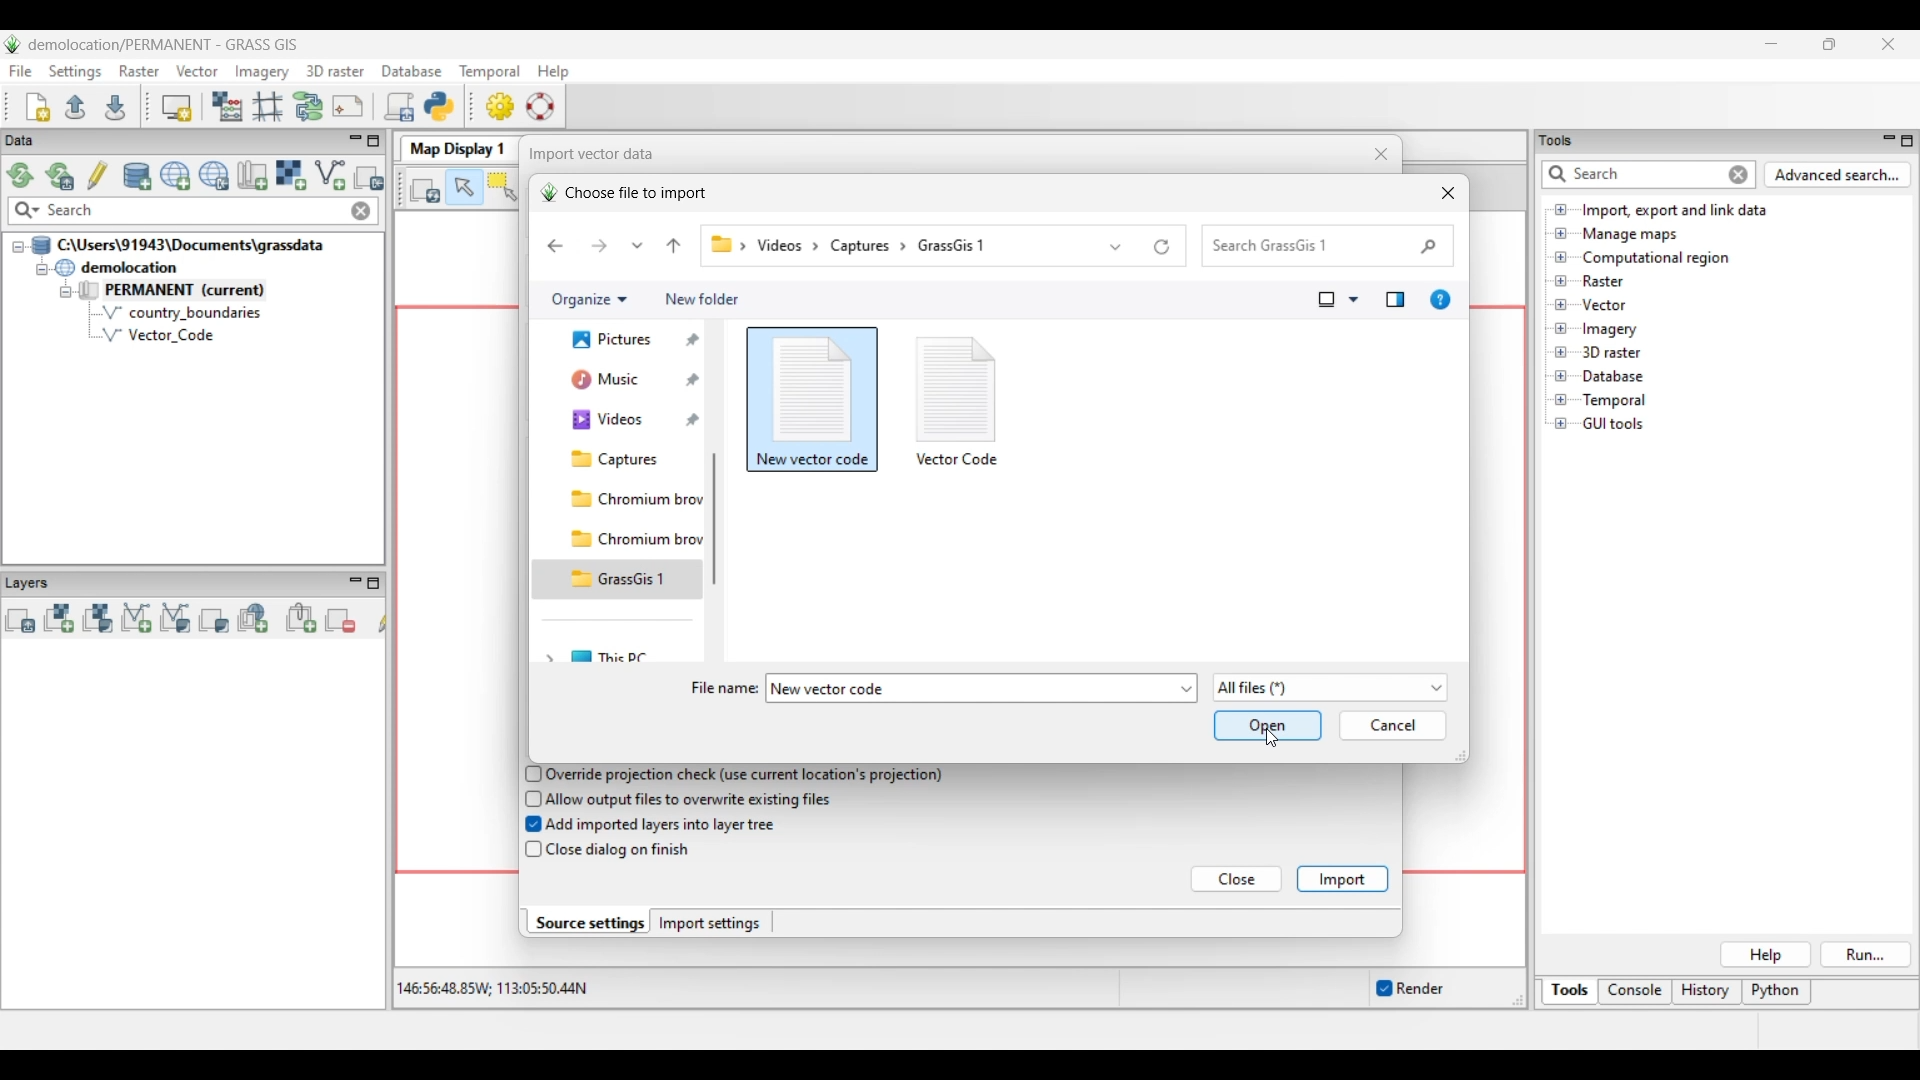 The height and width of the screenshot is (1080, 1920). Describe the element at coordinates (309, 106) in the screenshot. I see `Graphical Modeler` at that location.